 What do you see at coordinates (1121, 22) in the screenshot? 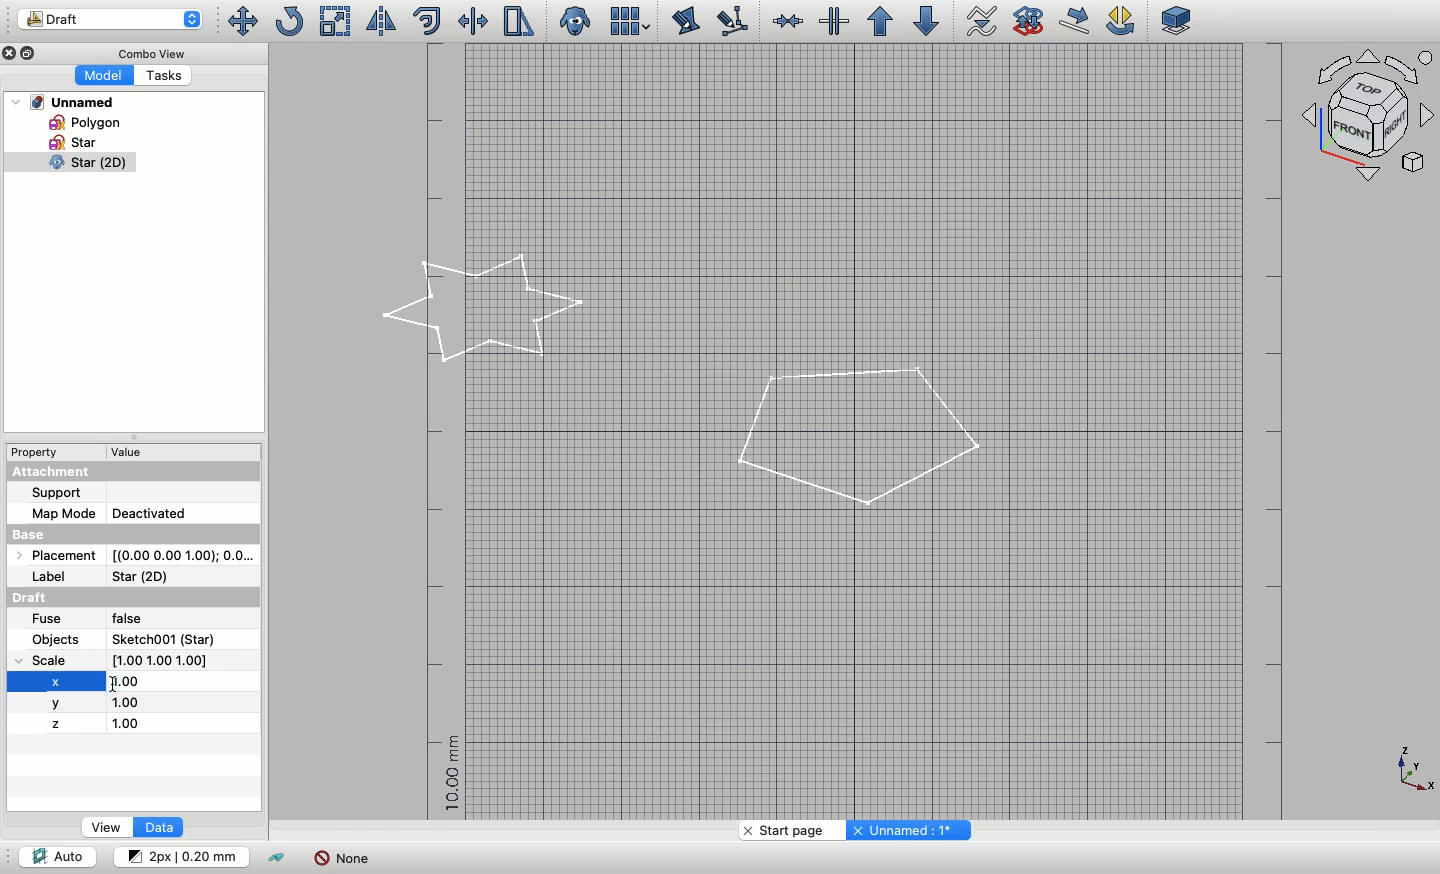
I see `Draft rotate` at bounding box center [1121, 22].